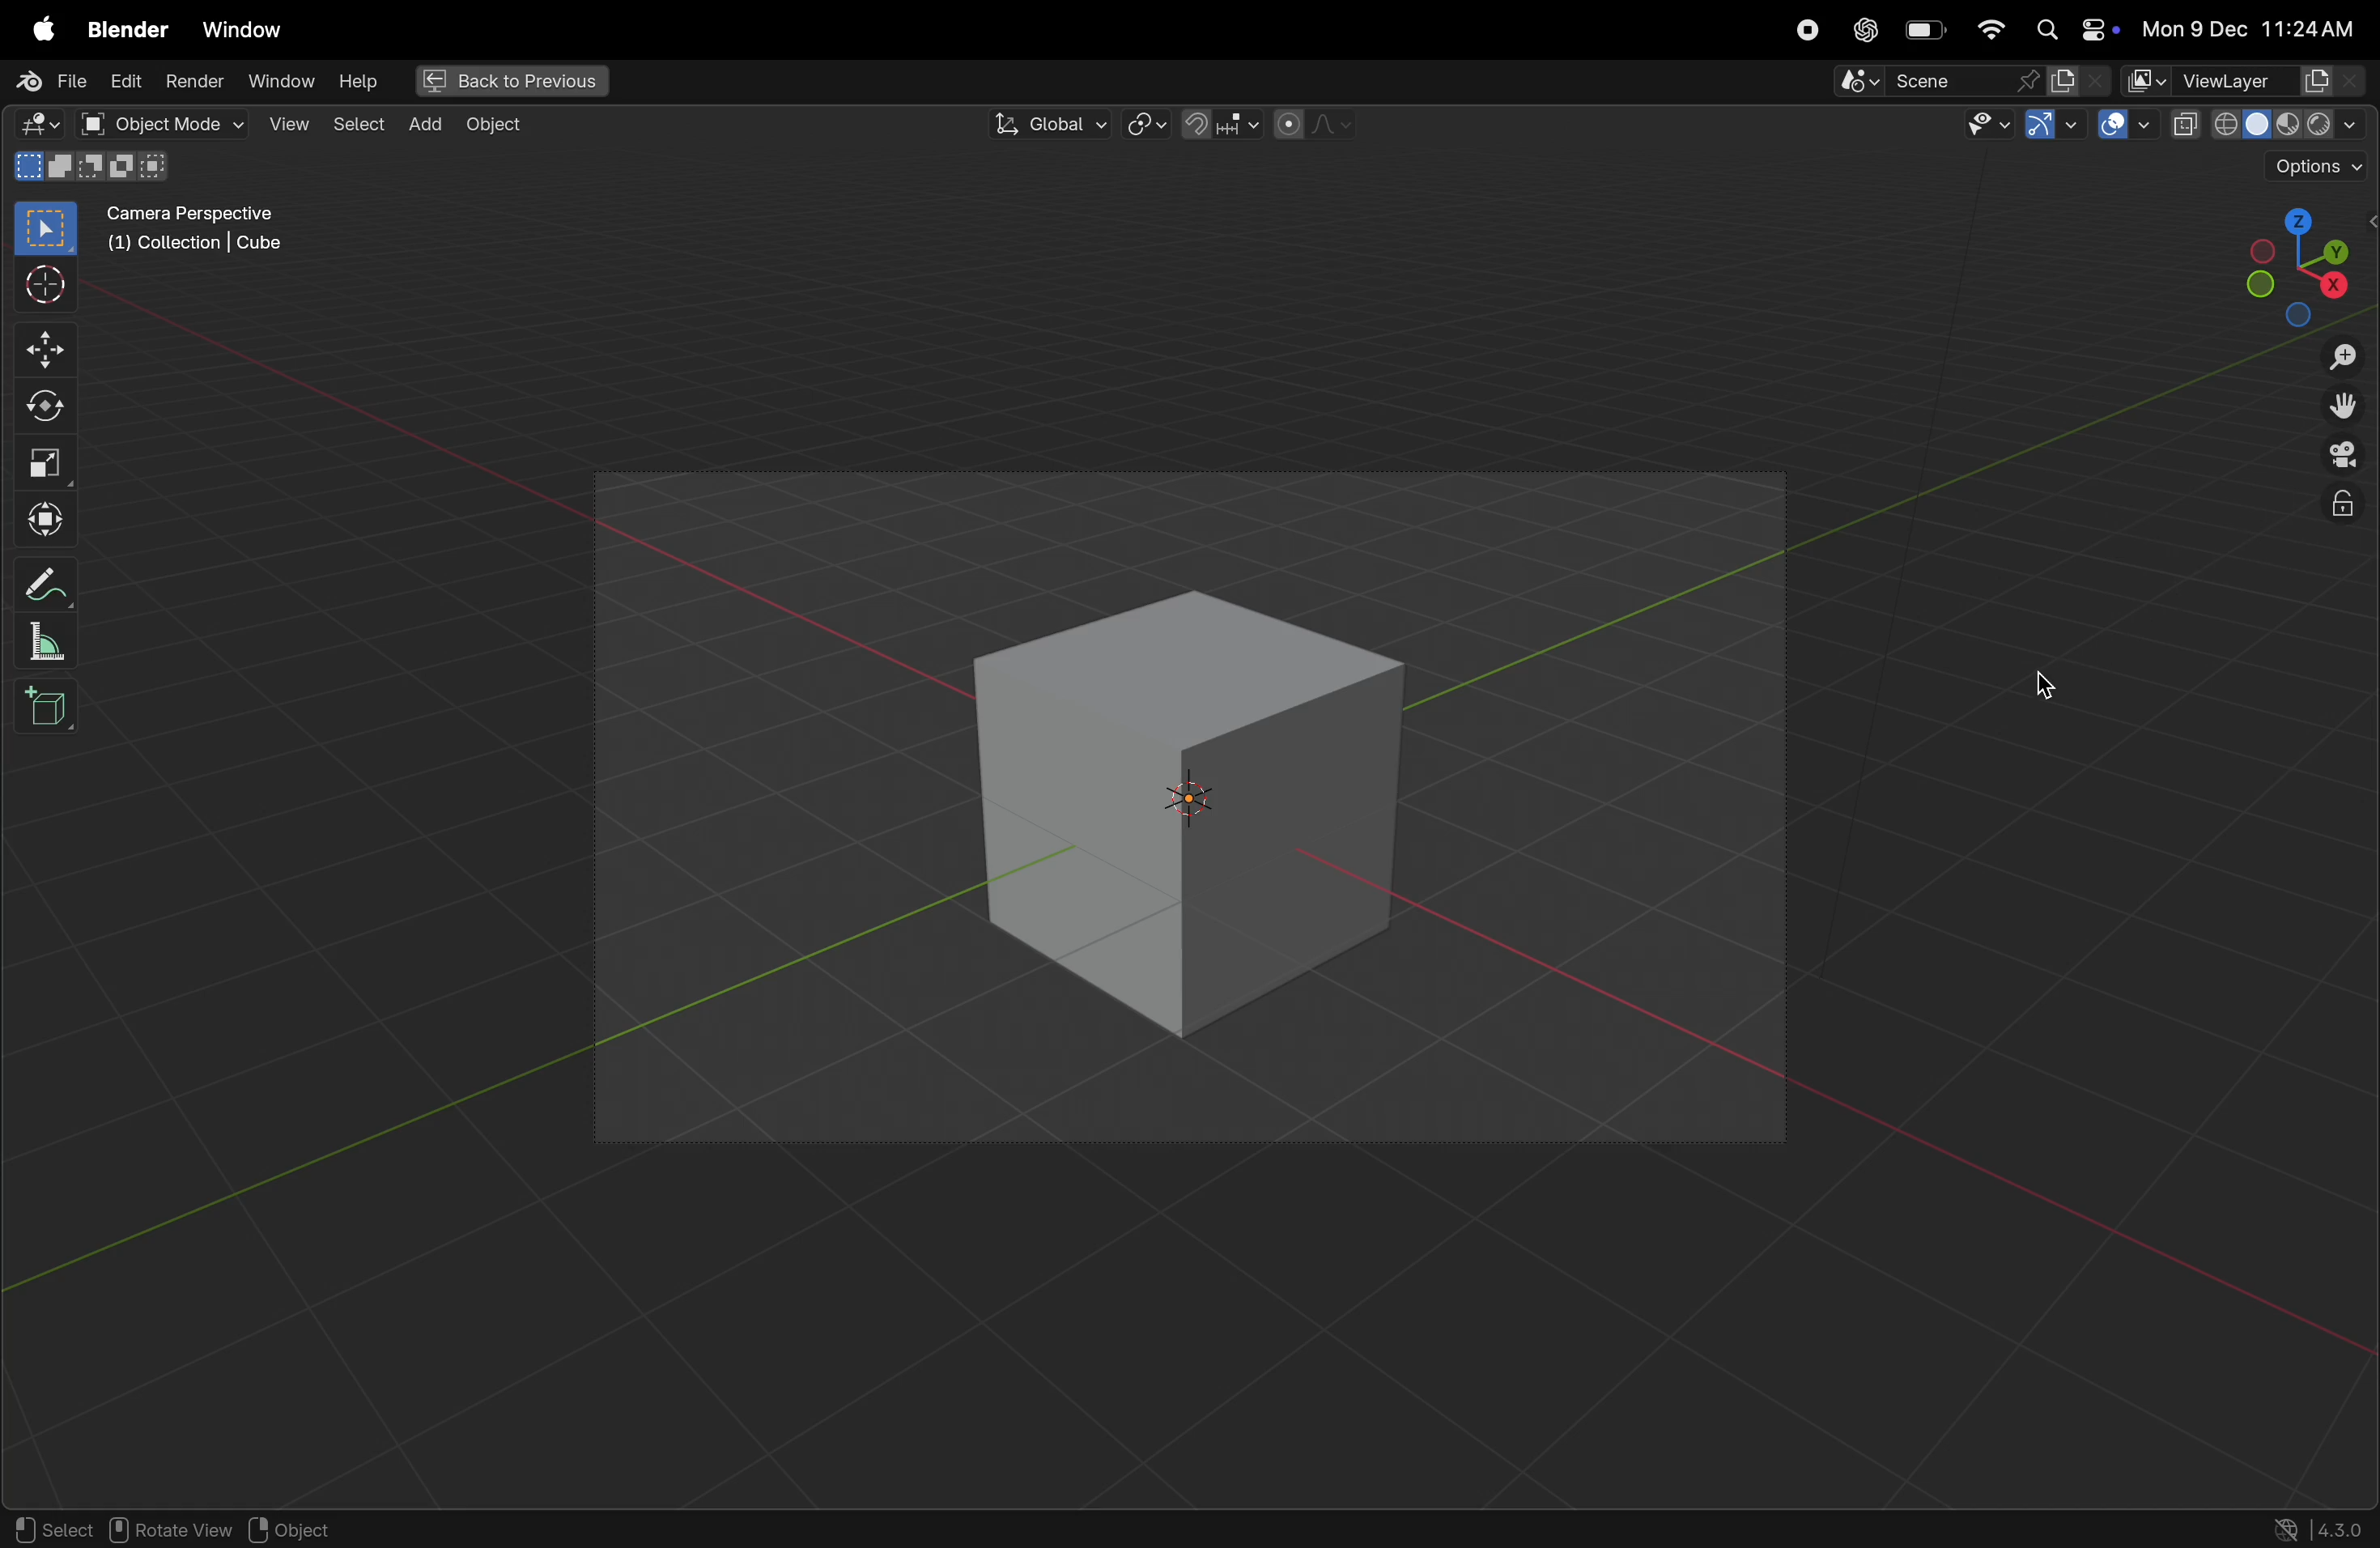 The height and width of the screenshot is (1548, 2380). Describe the element at coordinates (1979, 127) in the screenshot. I see `visibility` at that location.